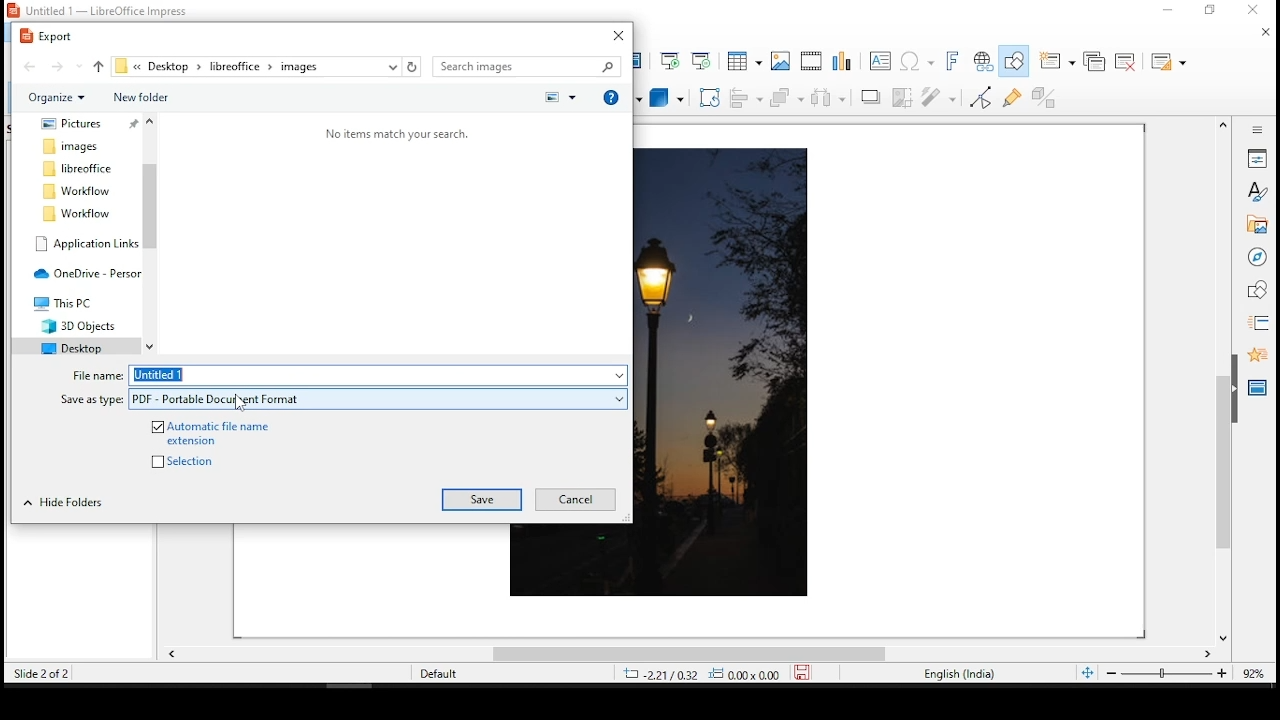 This screenshot has width=1280, height=720. Describe the element at coordinates (905, 98) in the screenshot. I see `crop image` at that location.